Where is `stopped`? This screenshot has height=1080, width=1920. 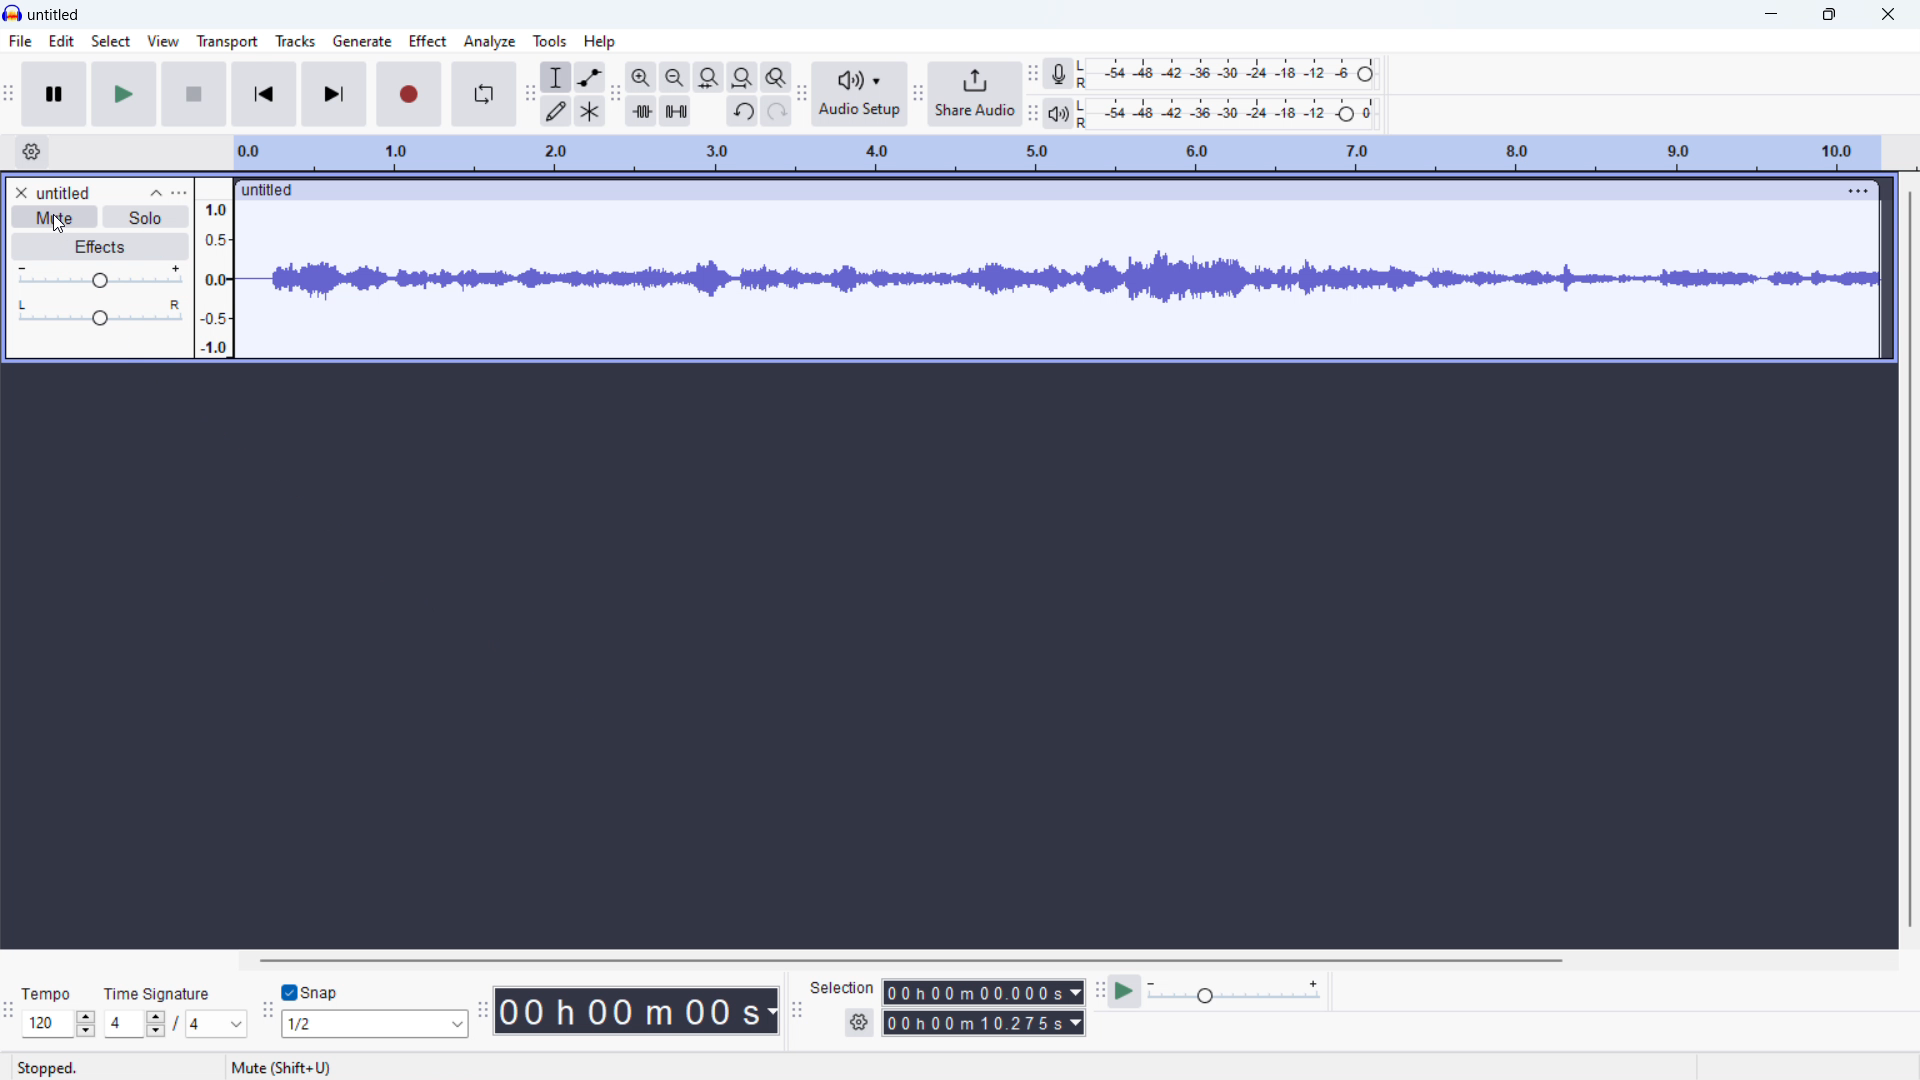
stopped is located at coordinates (46, 1068).